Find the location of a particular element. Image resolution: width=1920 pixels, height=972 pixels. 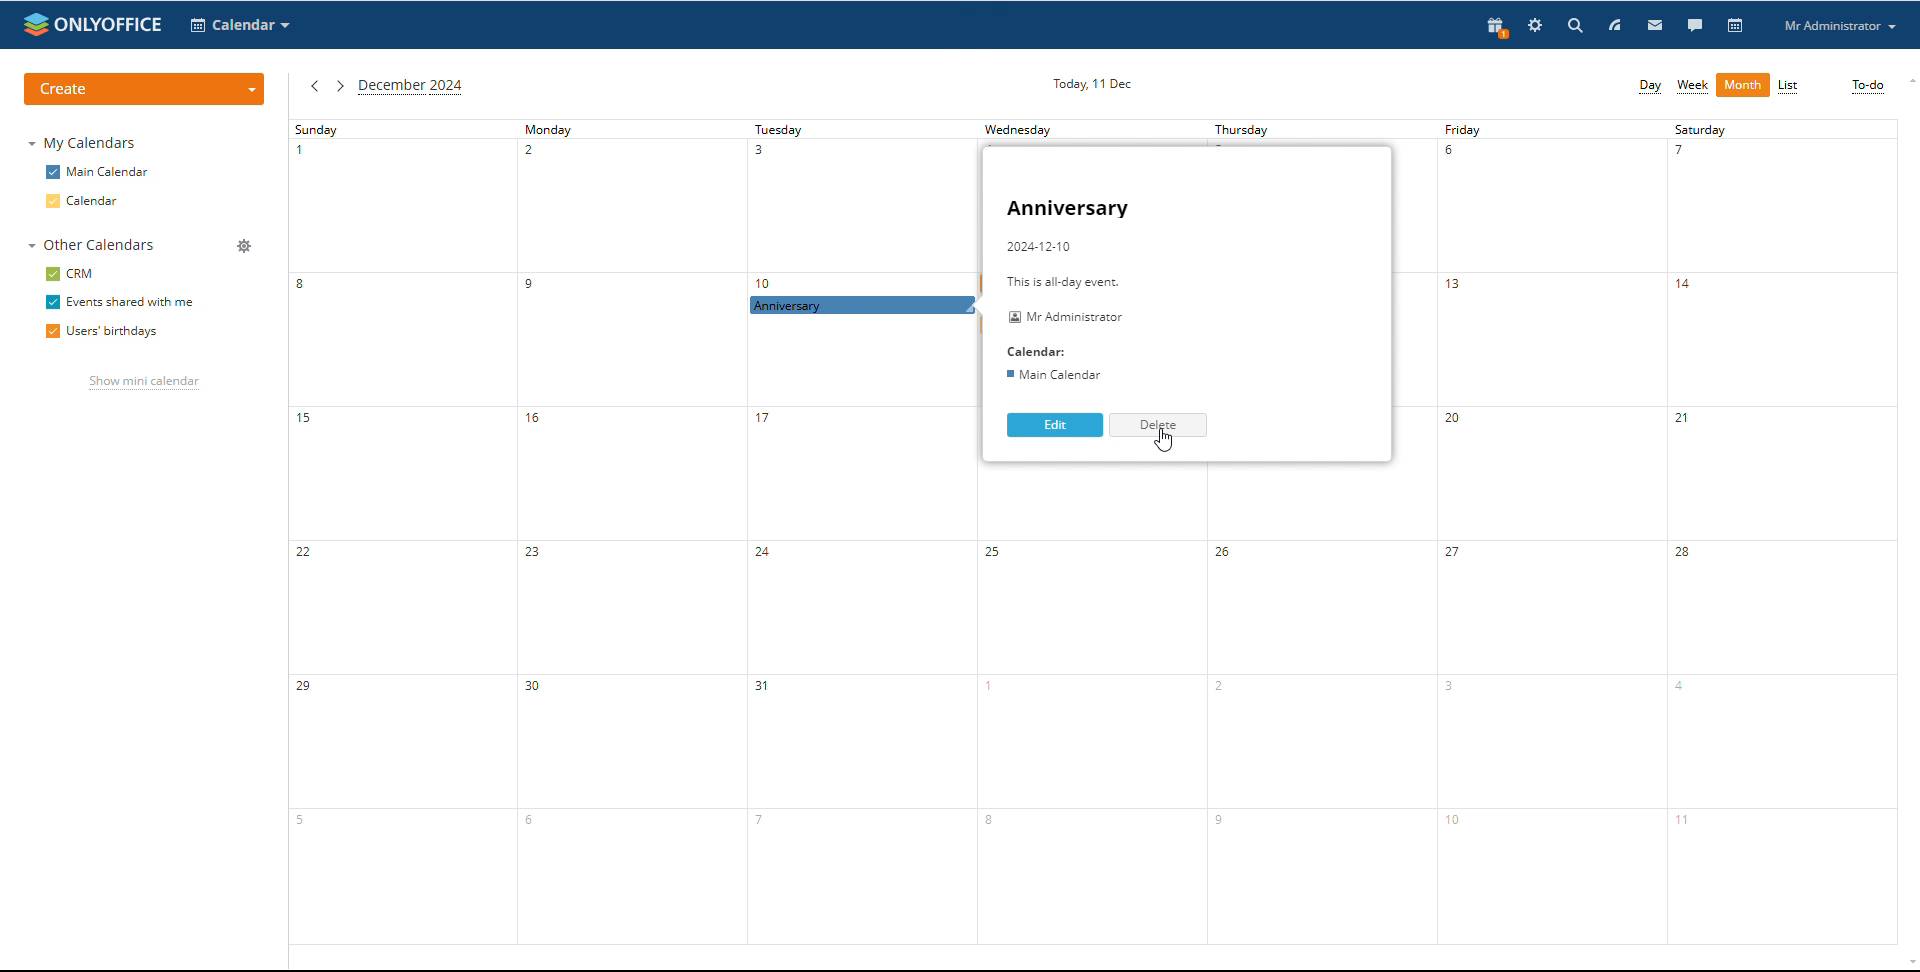

crm is located at coordinates (69, 274).